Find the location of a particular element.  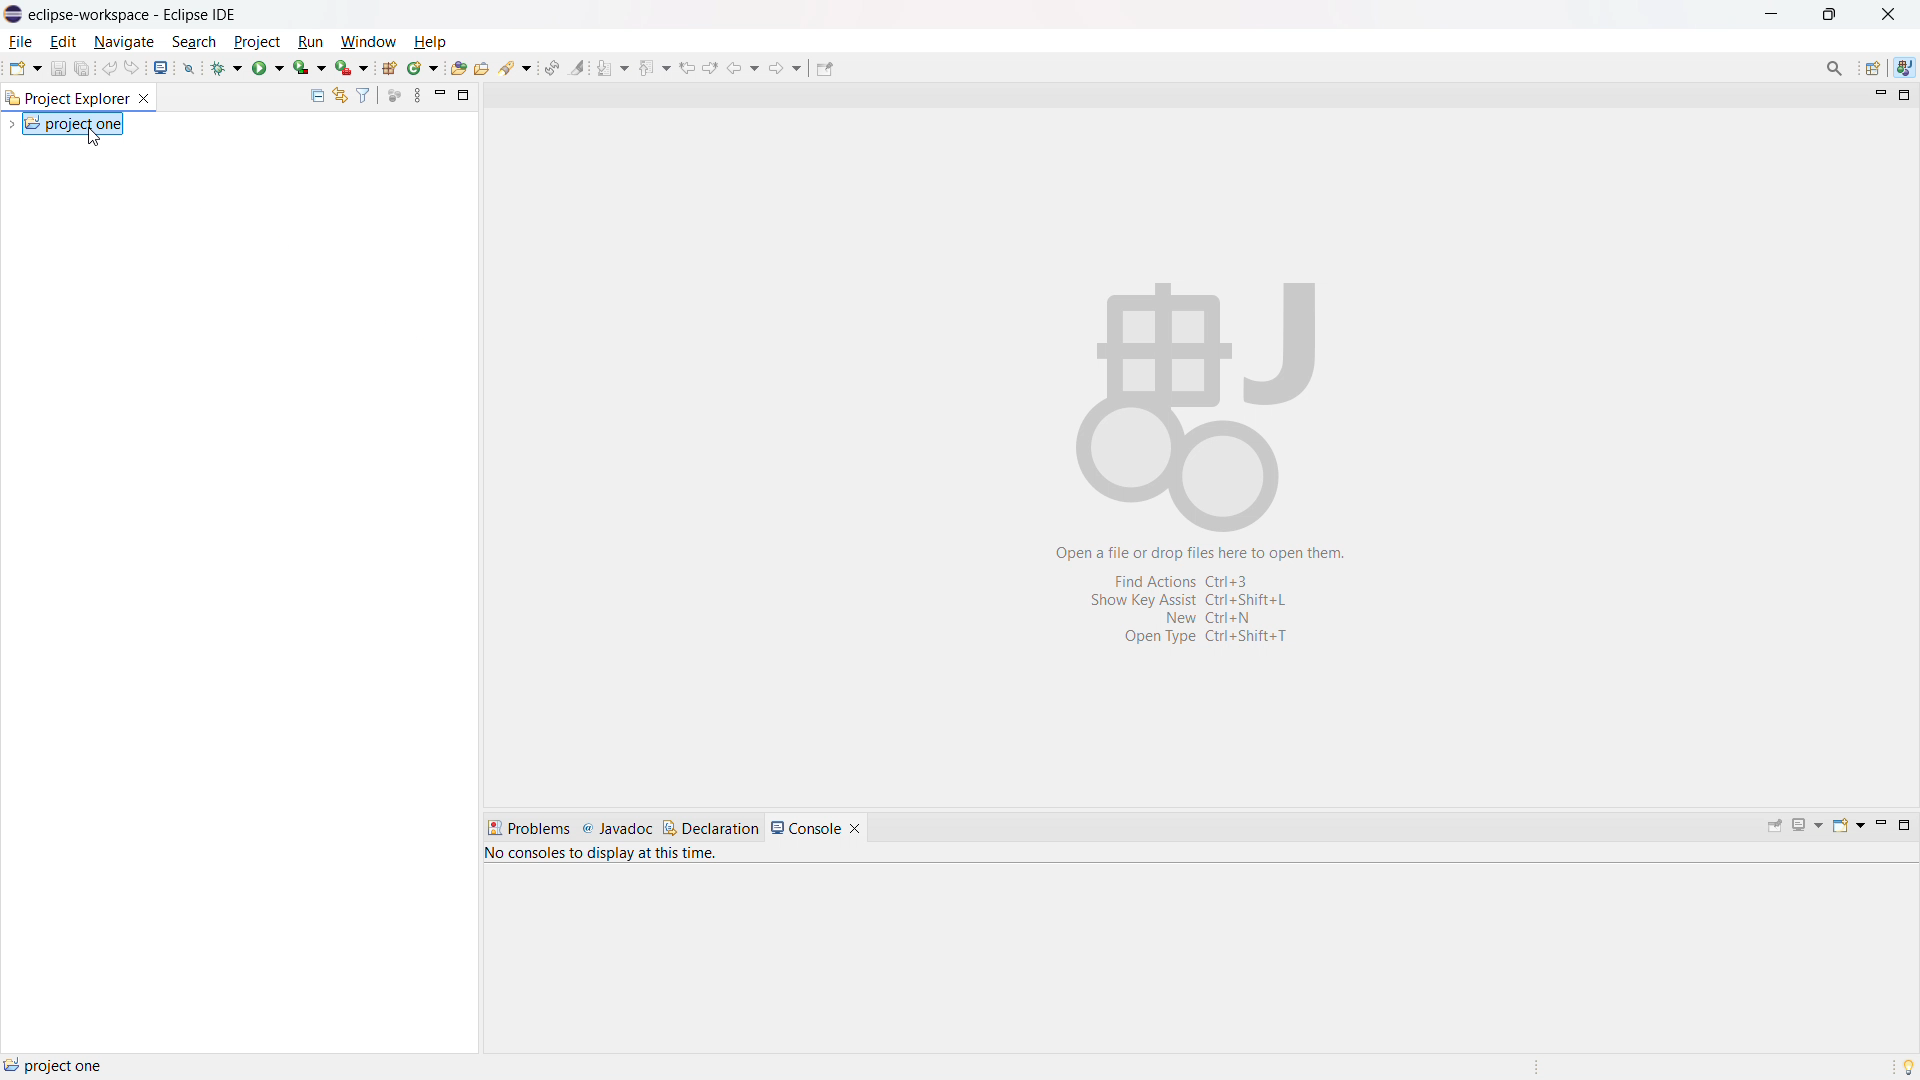

project explorer is located at coordinates (66, 97).